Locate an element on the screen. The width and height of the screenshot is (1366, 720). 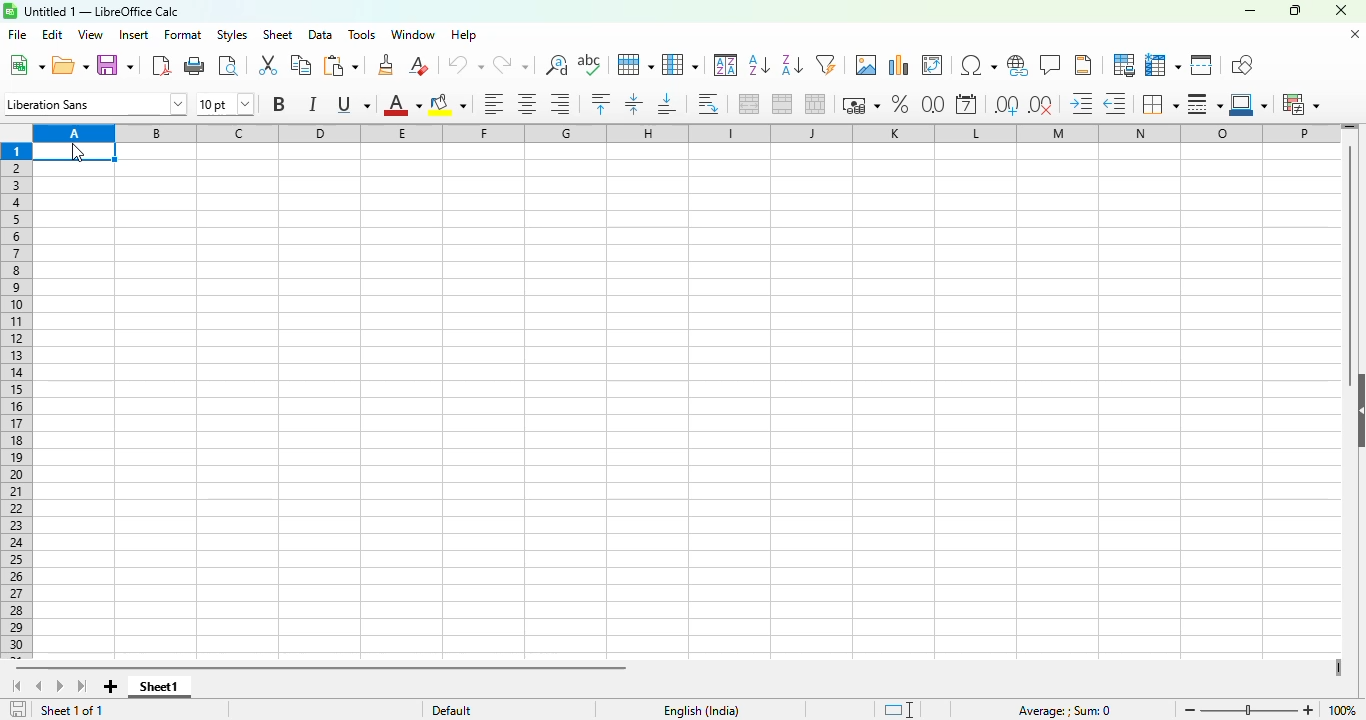
align left is located at coordinates (493, 104).